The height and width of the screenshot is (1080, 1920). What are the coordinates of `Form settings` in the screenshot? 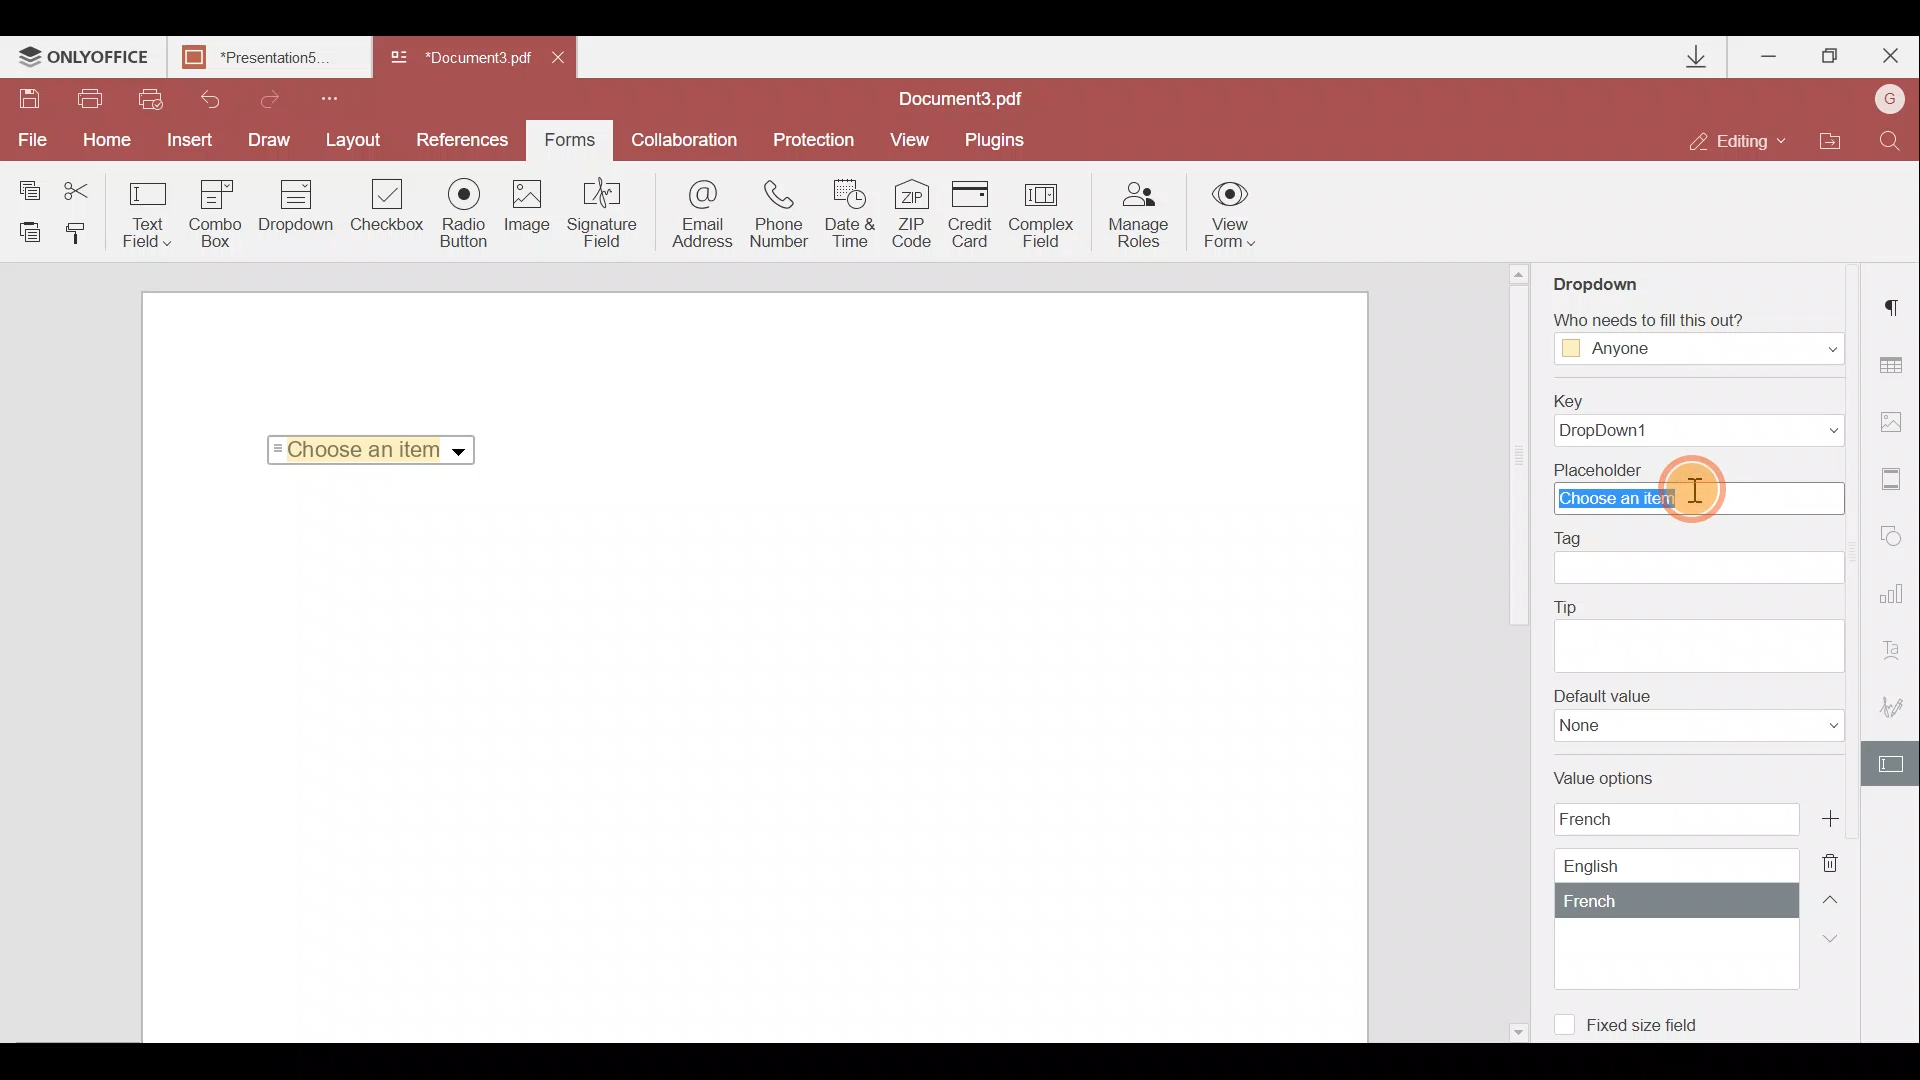 It's located at (1894, 764).